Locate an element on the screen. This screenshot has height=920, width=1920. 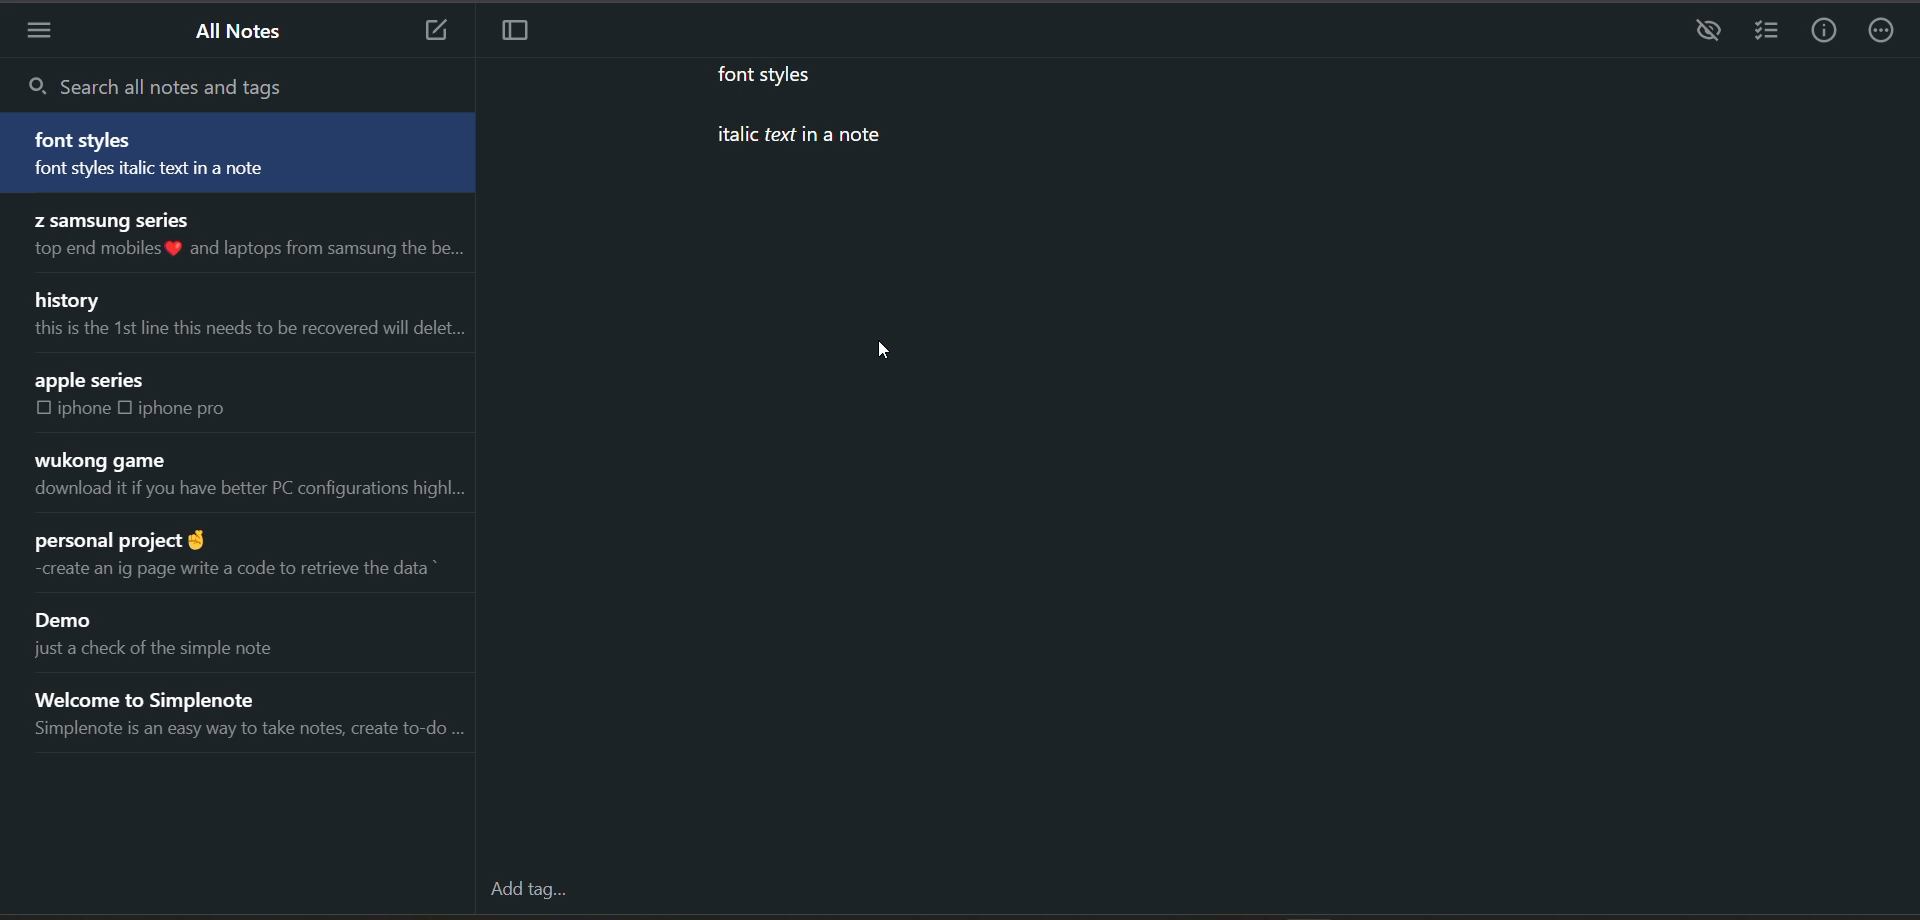
add tag is located at coordinates (531, 888).